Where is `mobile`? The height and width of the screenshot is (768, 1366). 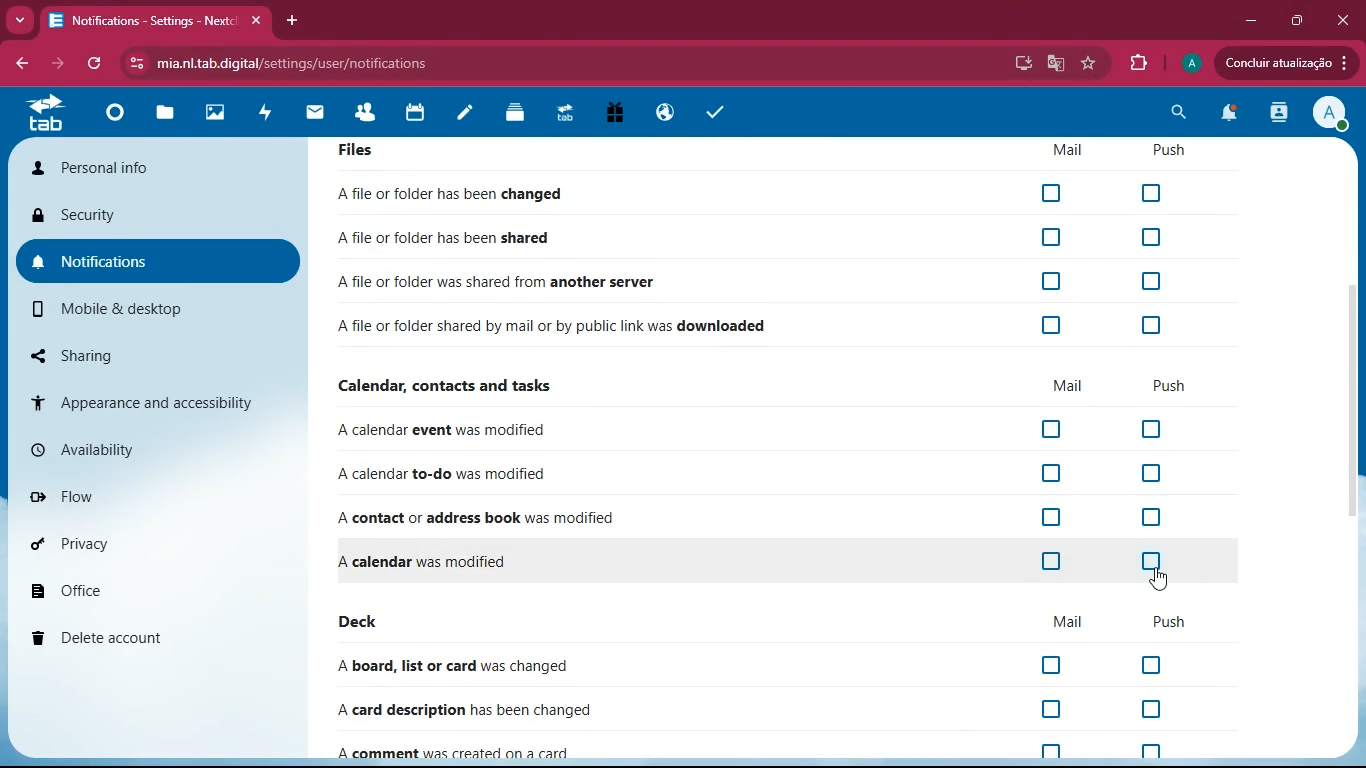 mobile is located at coordinates (142, 310).